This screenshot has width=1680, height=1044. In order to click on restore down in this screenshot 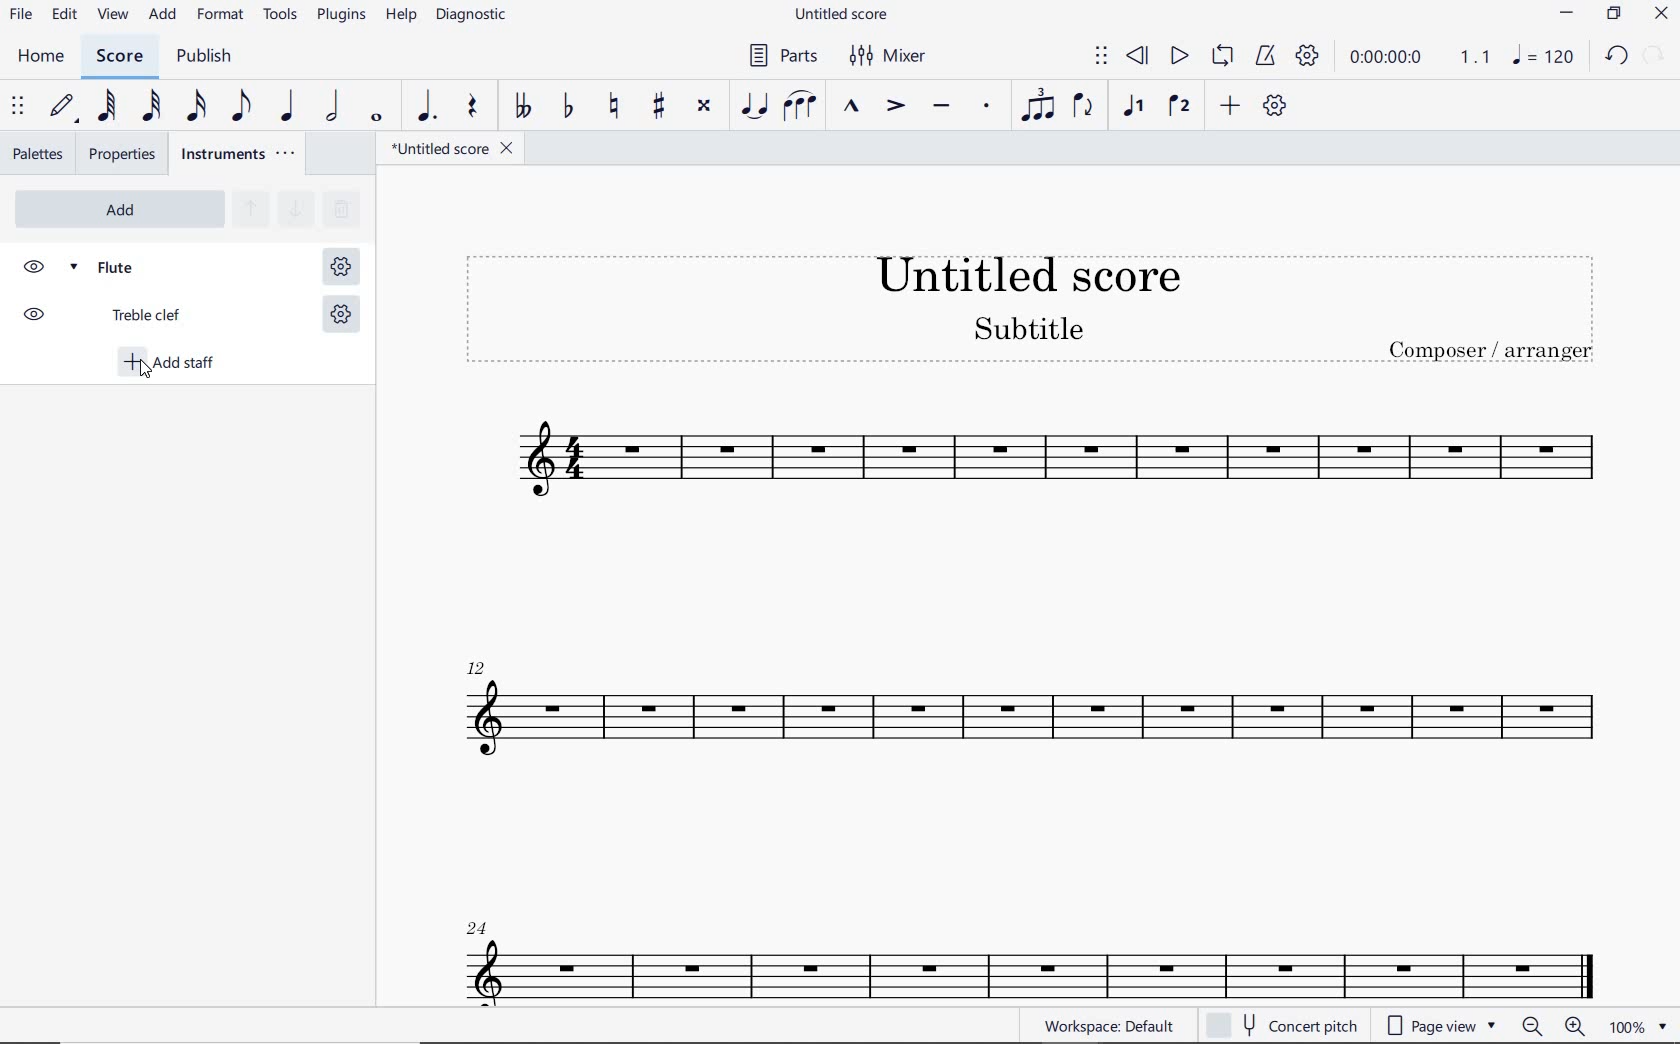, I will do `click(1613, 14)`.